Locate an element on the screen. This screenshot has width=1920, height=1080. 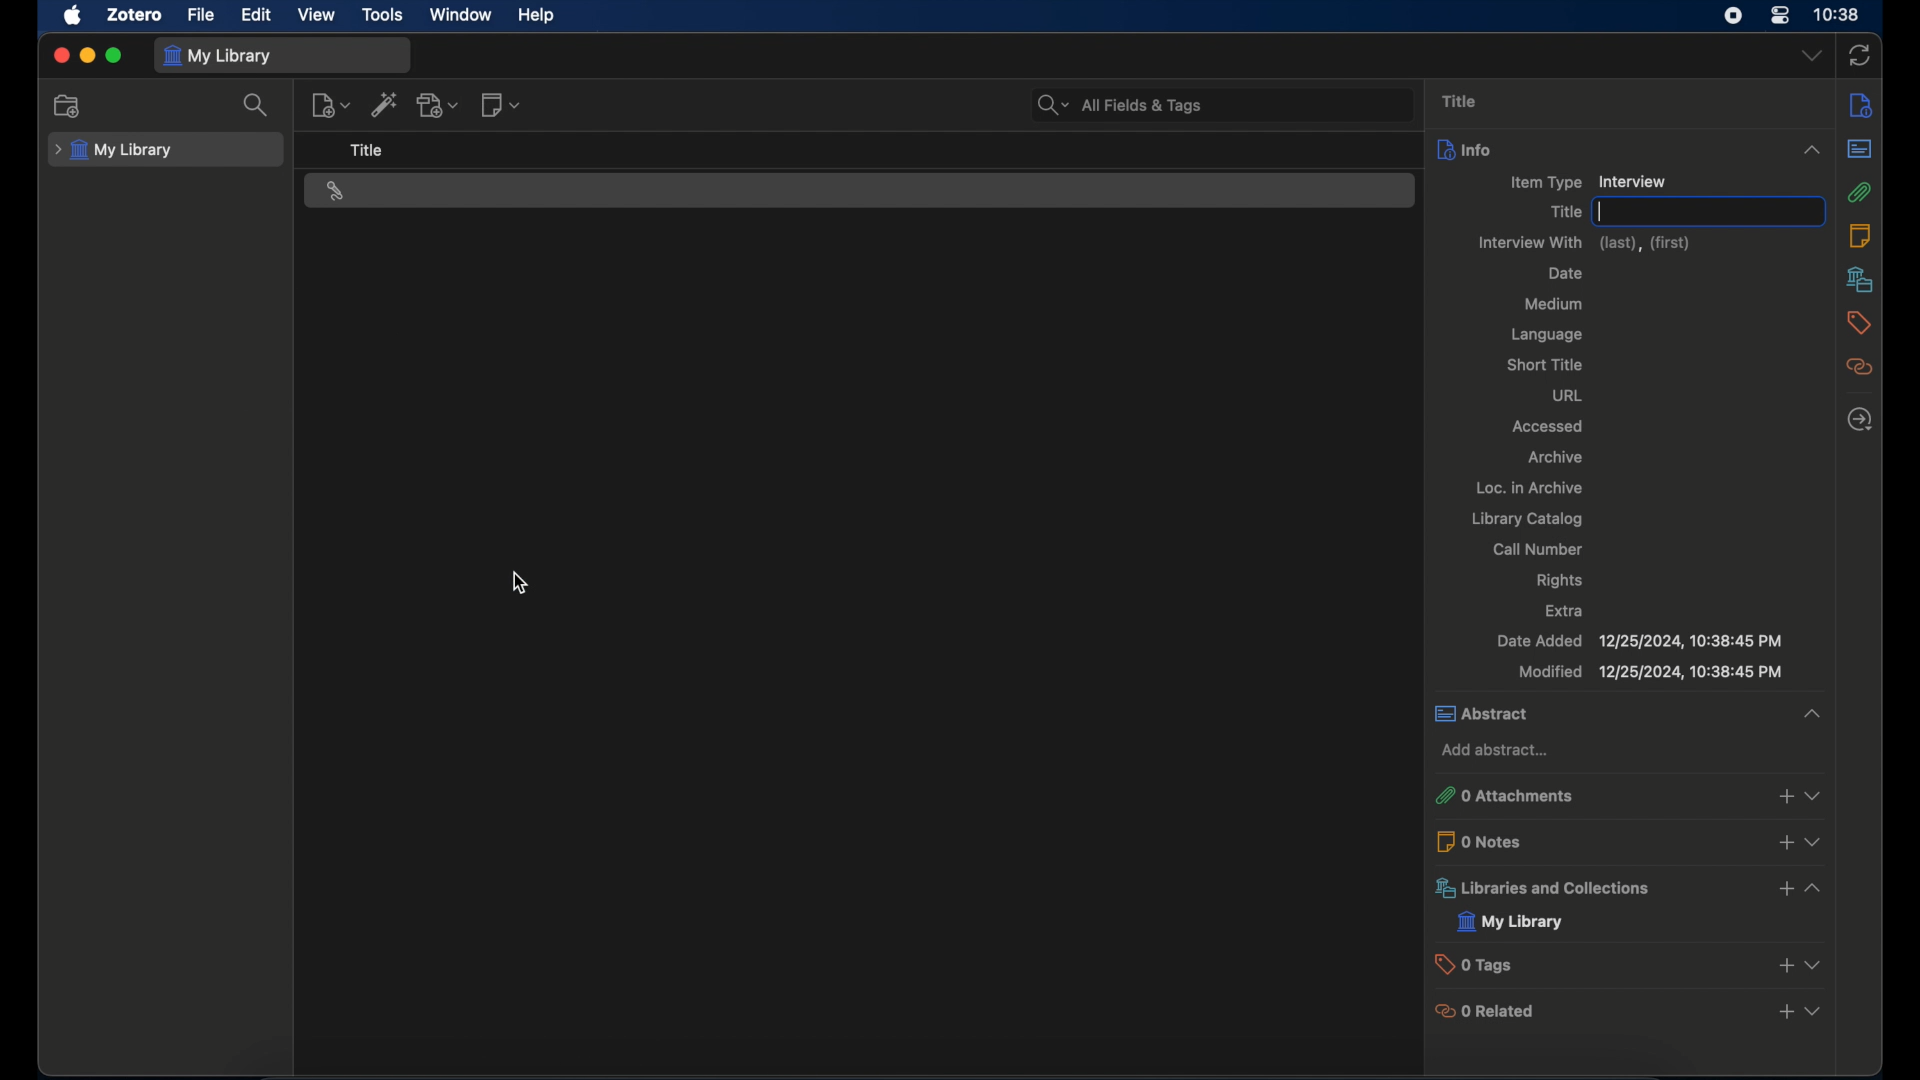
title is located at coordinates (1462, 101).